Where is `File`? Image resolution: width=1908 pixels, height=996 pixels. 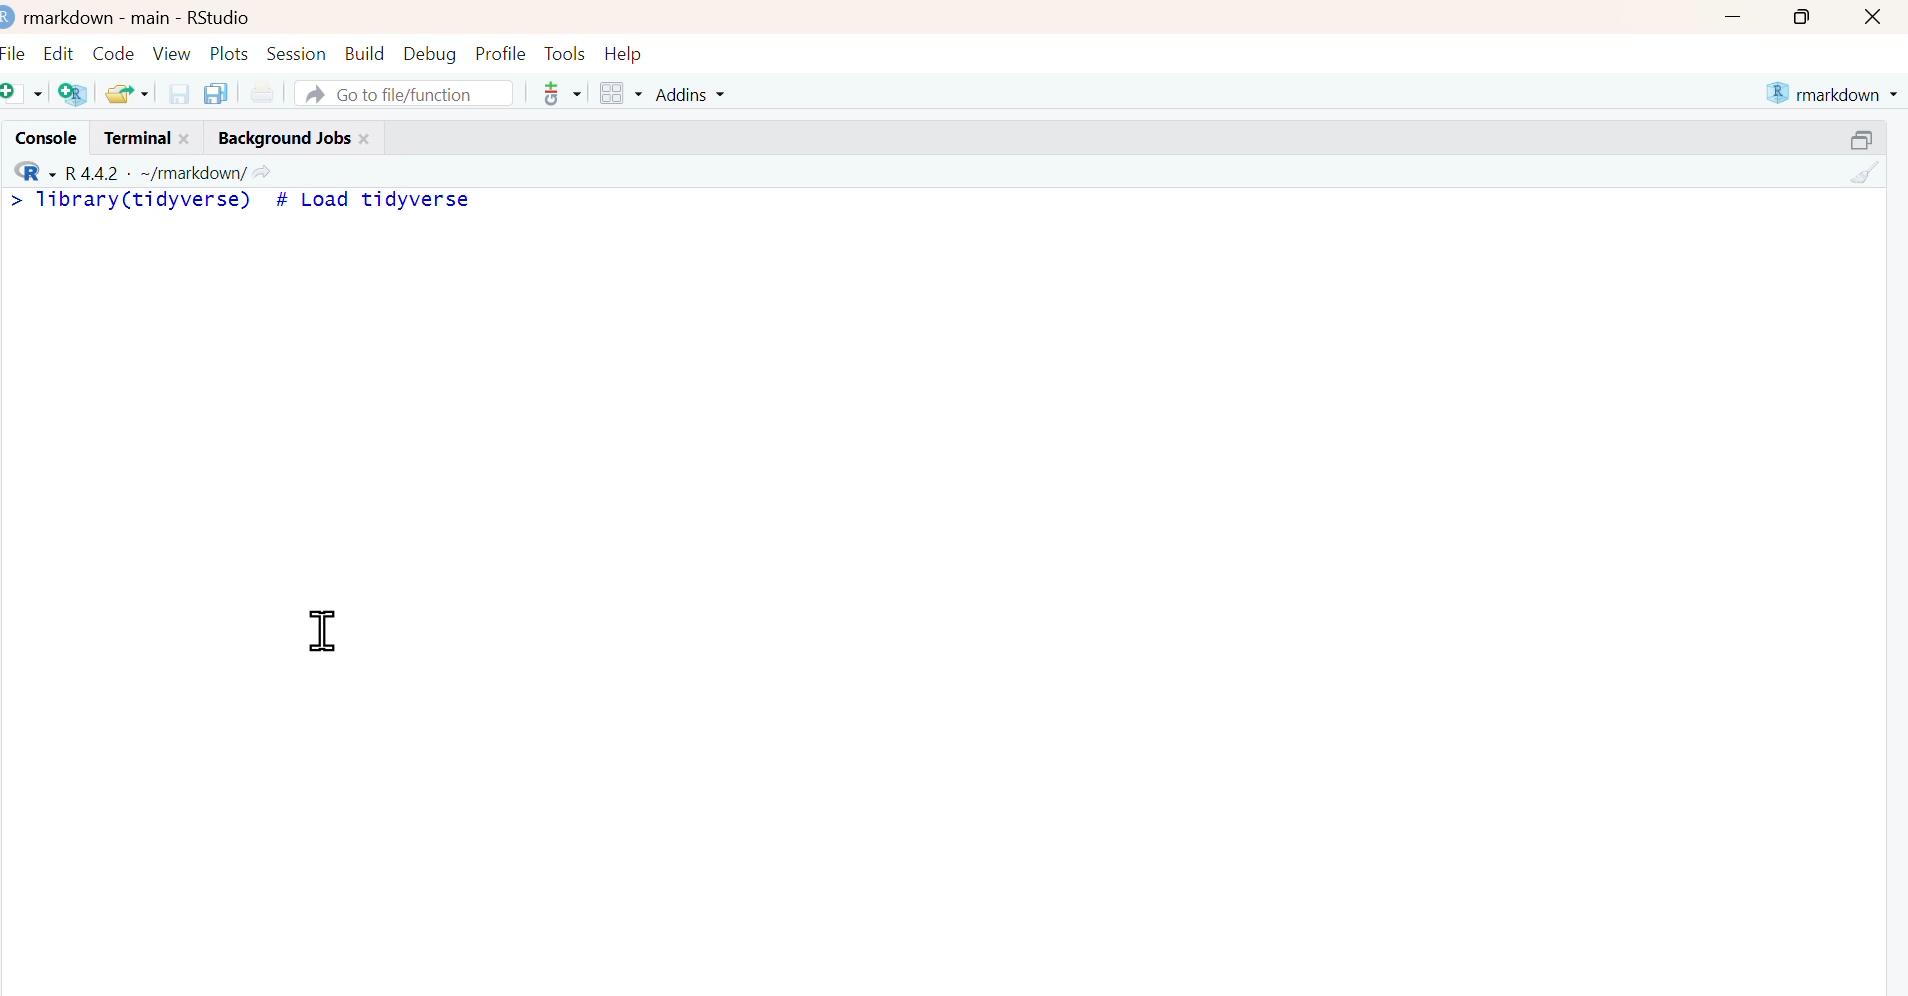
File is located at coordinates (16, 50).